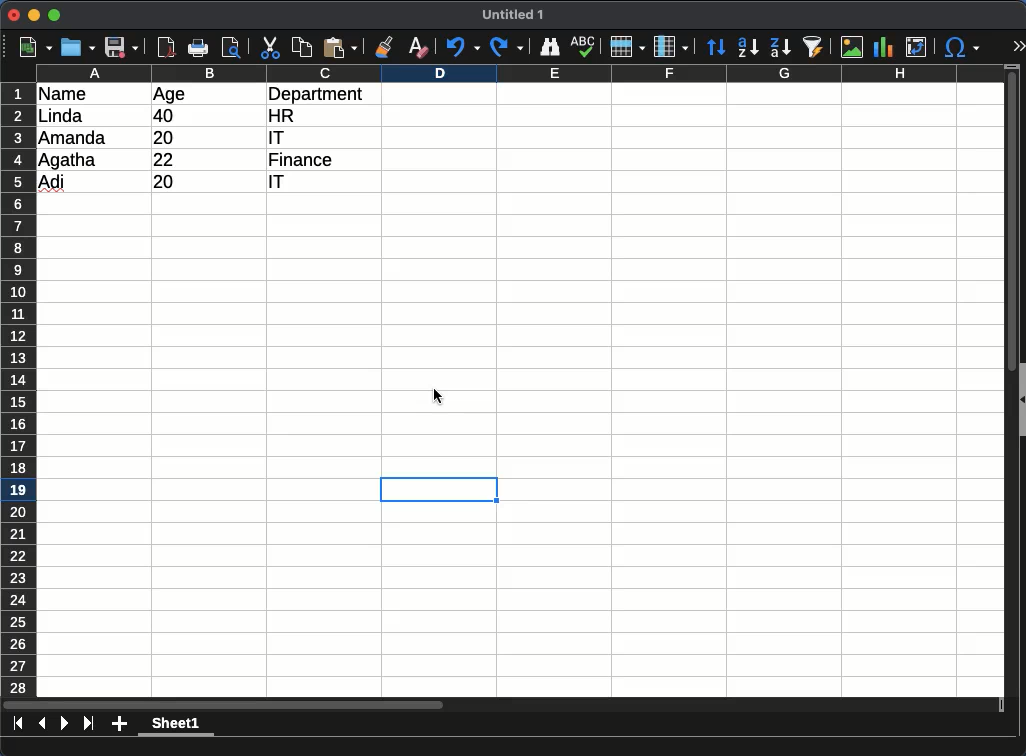 The width and height of the screenshot is (1026, 756). I want to click on sort, so click(816, 47).